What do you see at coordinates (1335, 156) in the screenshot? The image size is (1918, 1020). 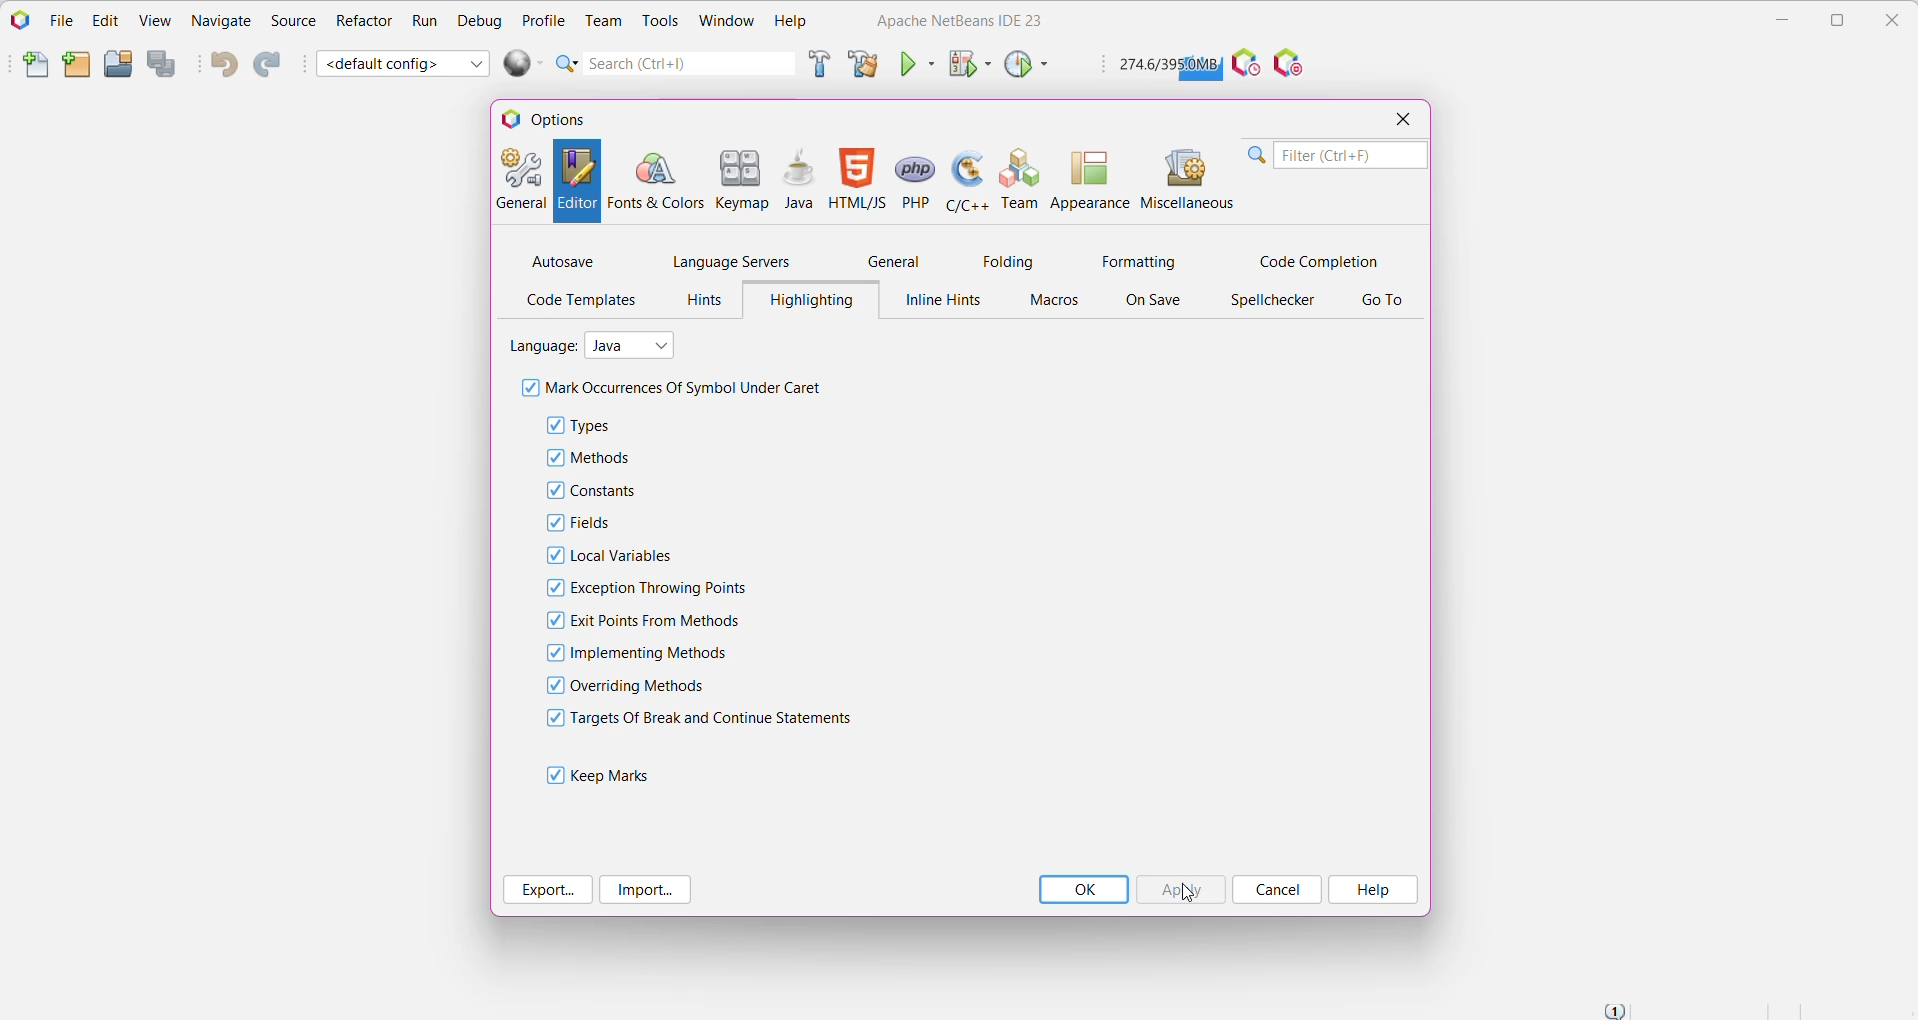 I see `Search` at bounding box center [1335, 156].